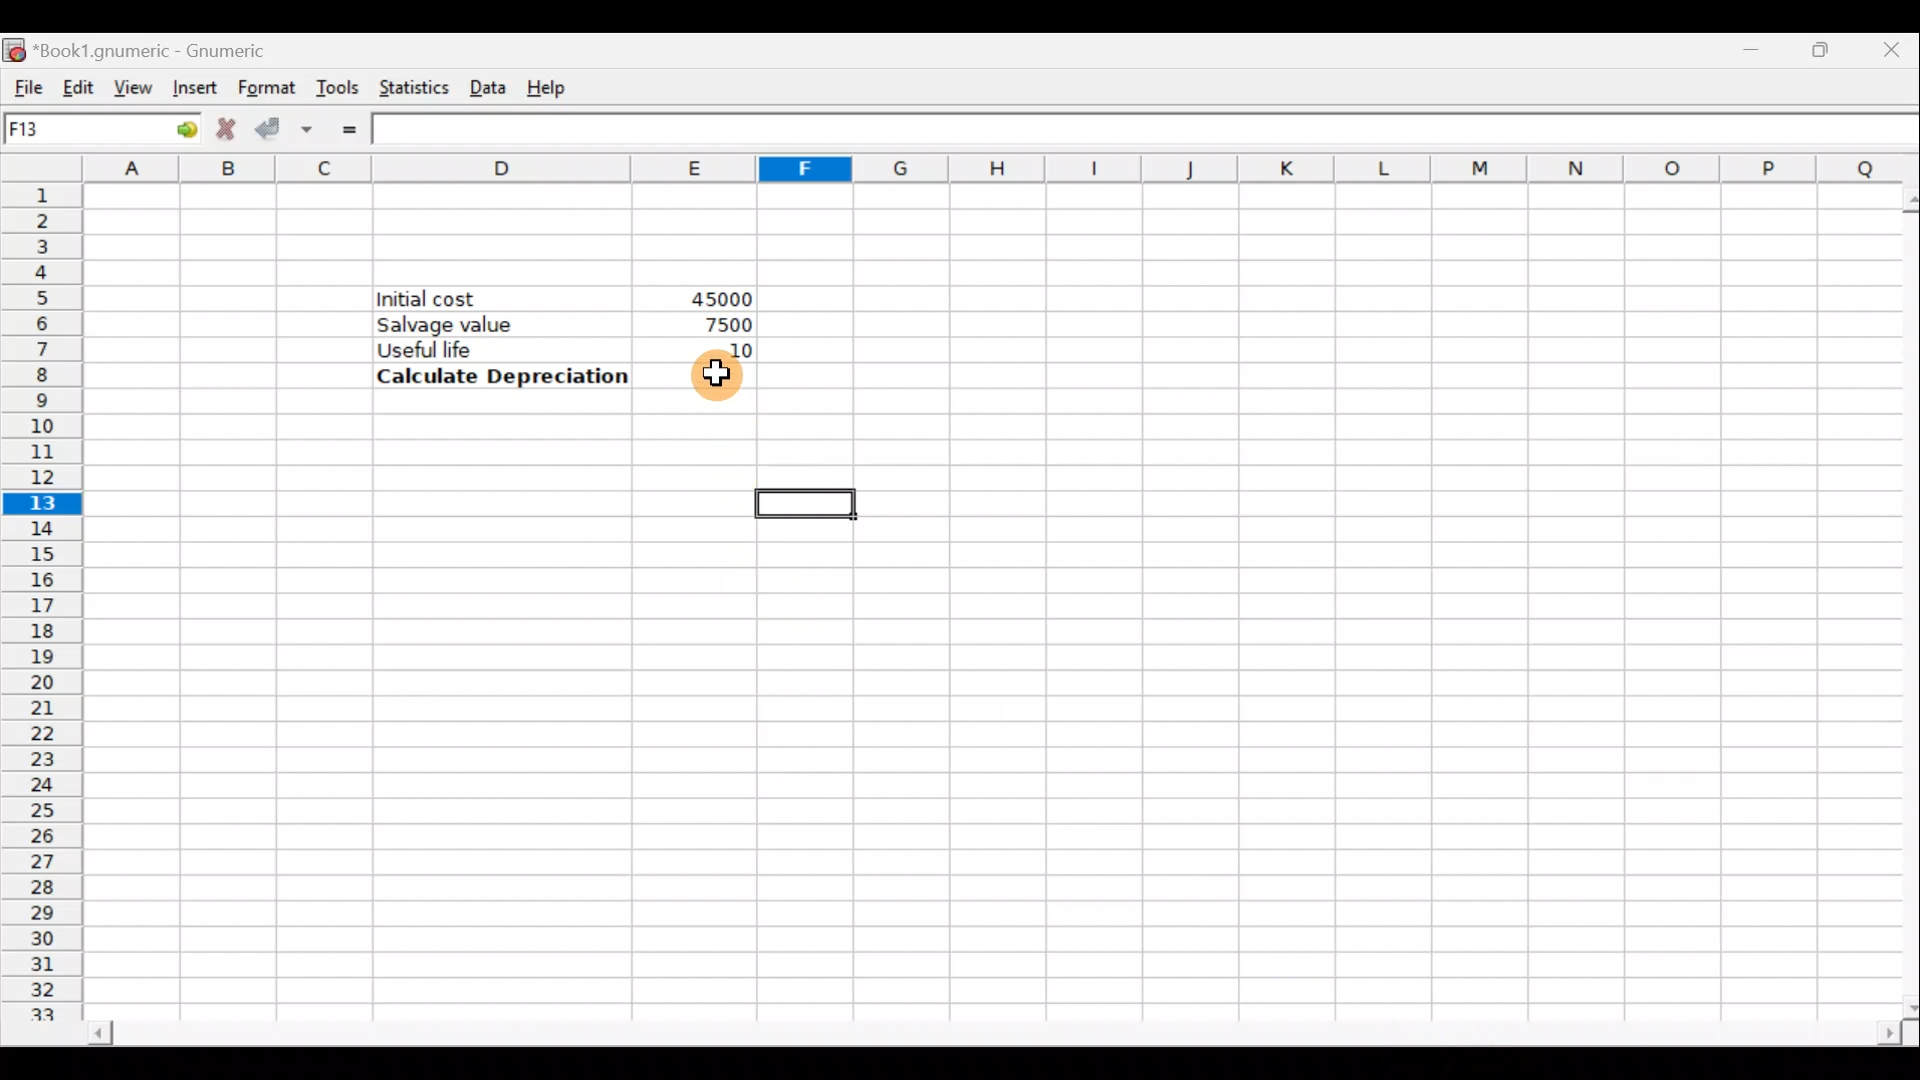  Describe the element at coordinates (416, 86) in the screenshot. I see `Statistics` at that location.